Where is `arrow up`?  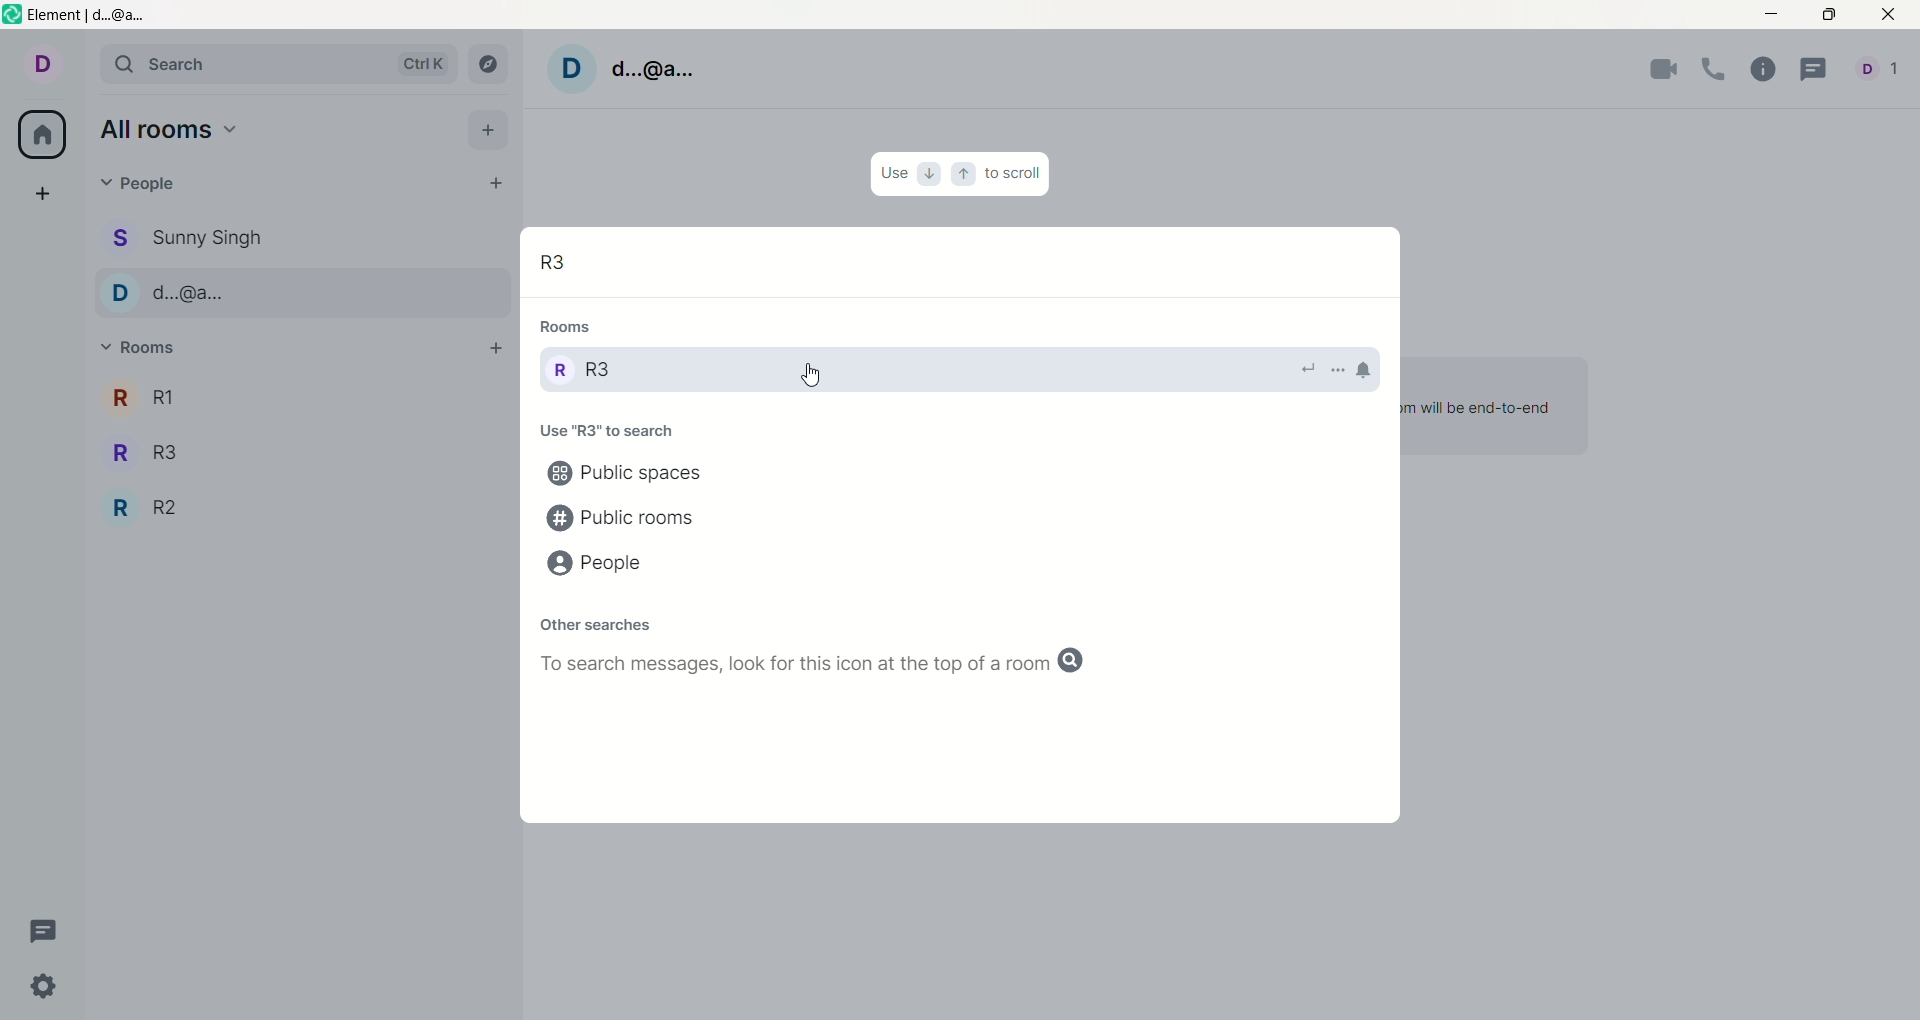 arrow up is located at coordinates (962, 173).